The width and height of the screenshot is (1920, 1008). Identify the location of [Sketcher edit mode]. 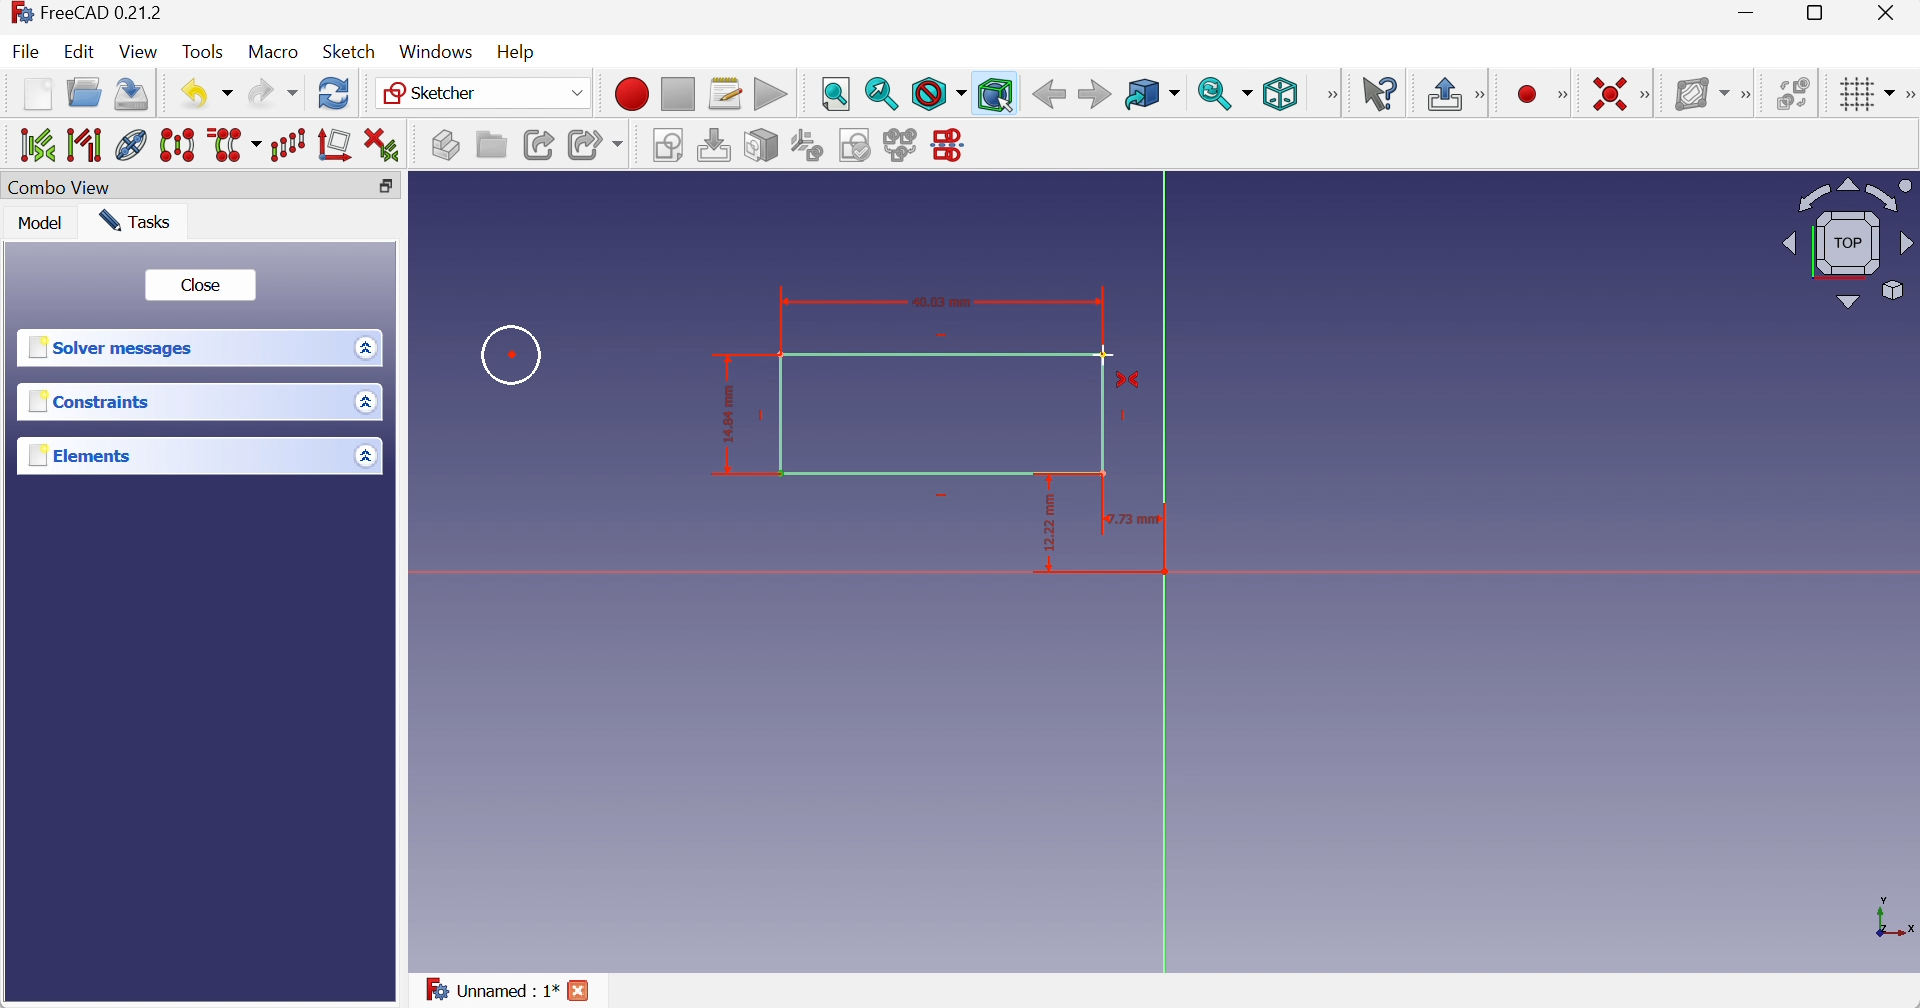
(1483, 96).